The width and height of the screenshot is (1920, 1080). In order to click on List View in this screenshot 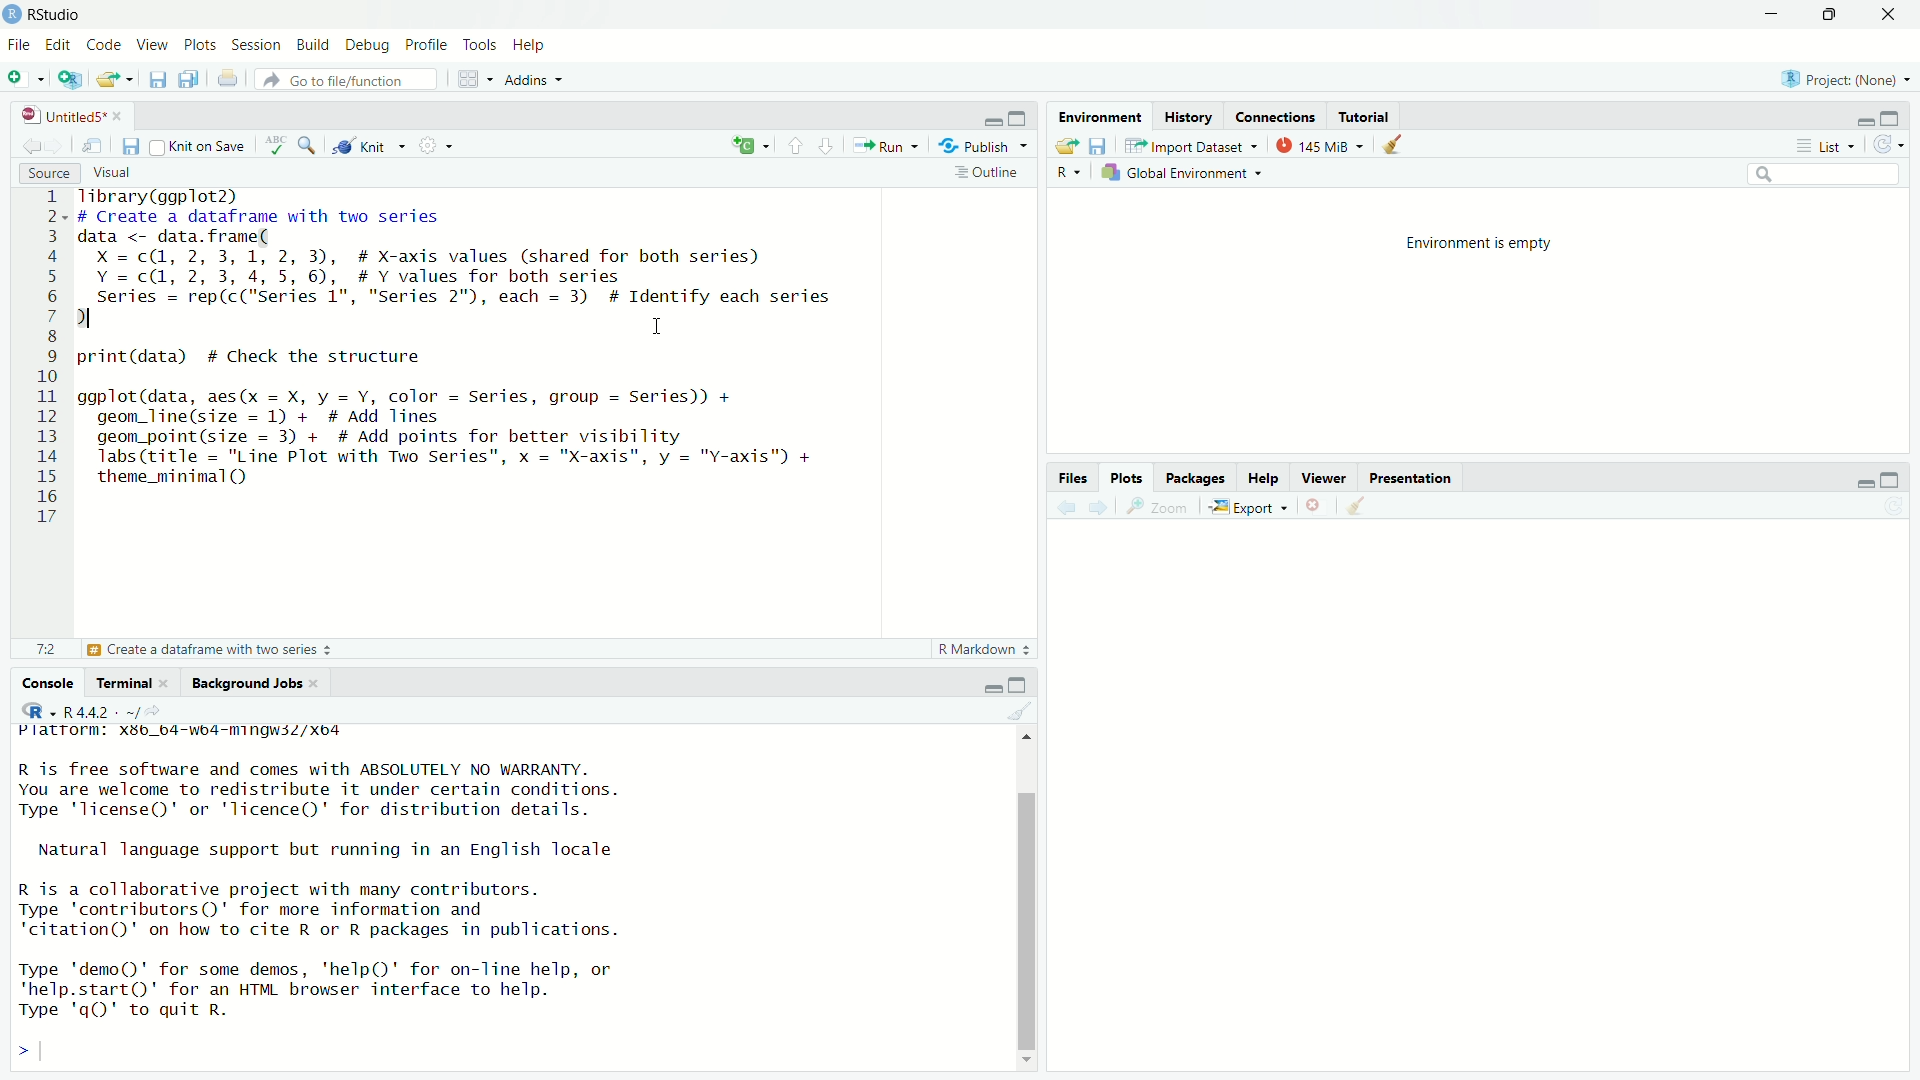, I will do `click(1823, 146)`.